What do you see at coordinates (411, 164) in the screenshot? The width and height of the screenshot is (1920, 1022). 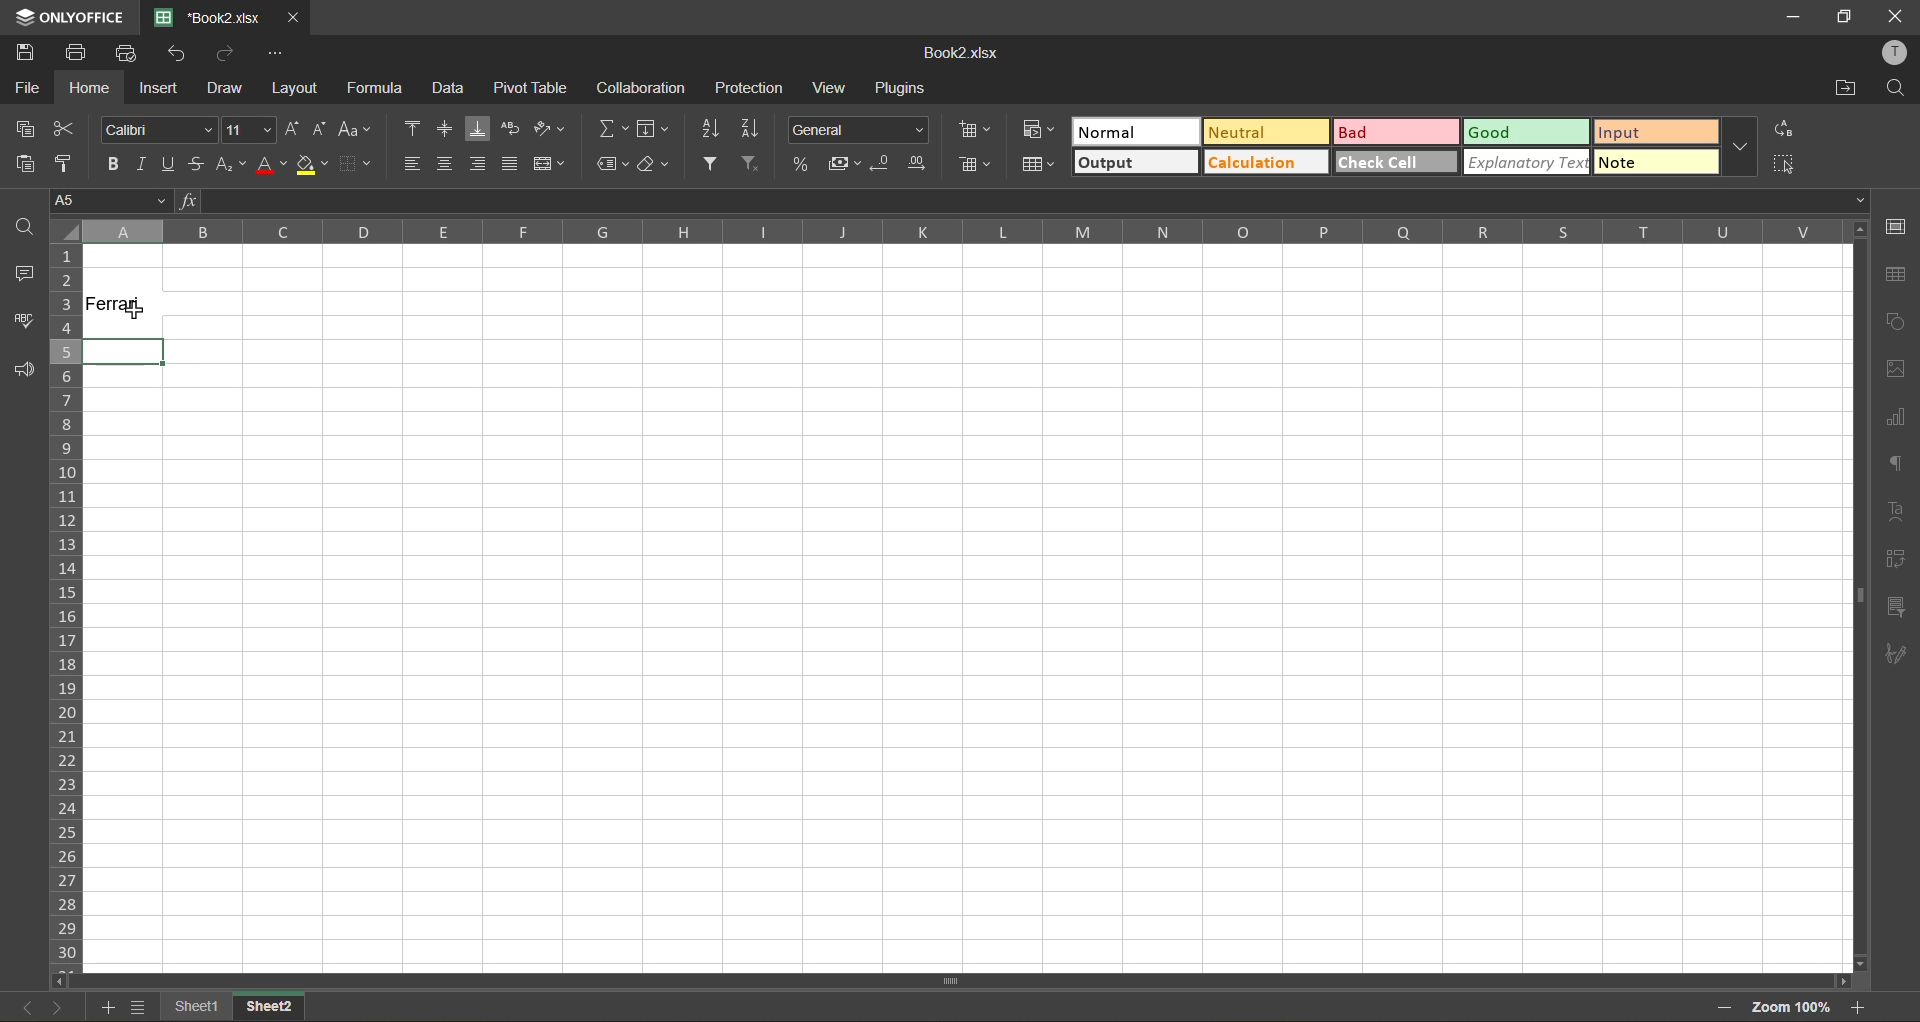 I see `align left` at bounding box center [411, 164].